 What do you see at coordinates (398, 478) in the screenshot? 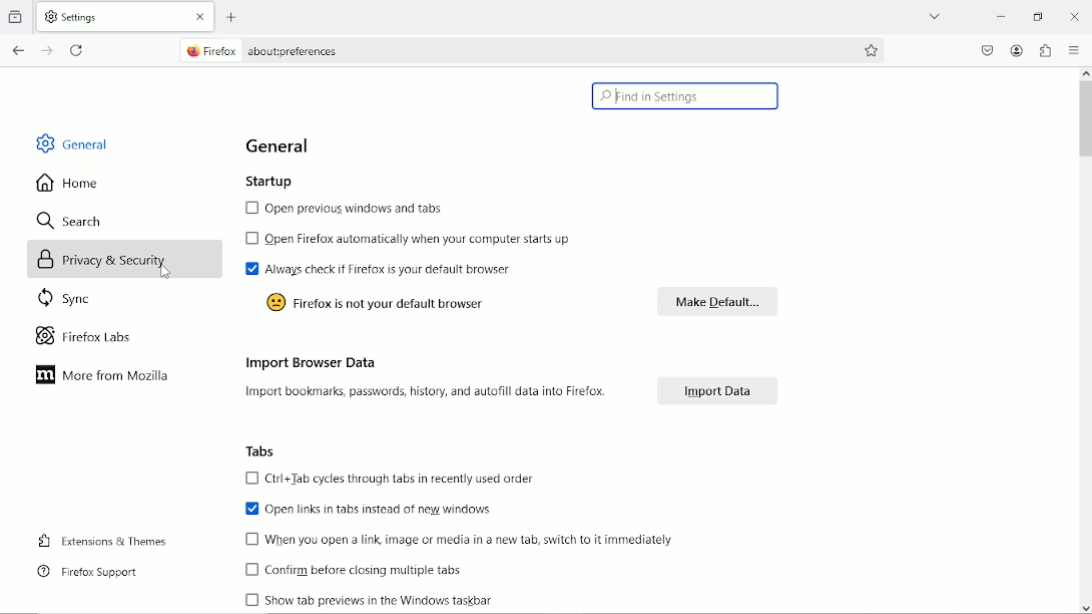
I see `text` at bounding box center [398, 478].